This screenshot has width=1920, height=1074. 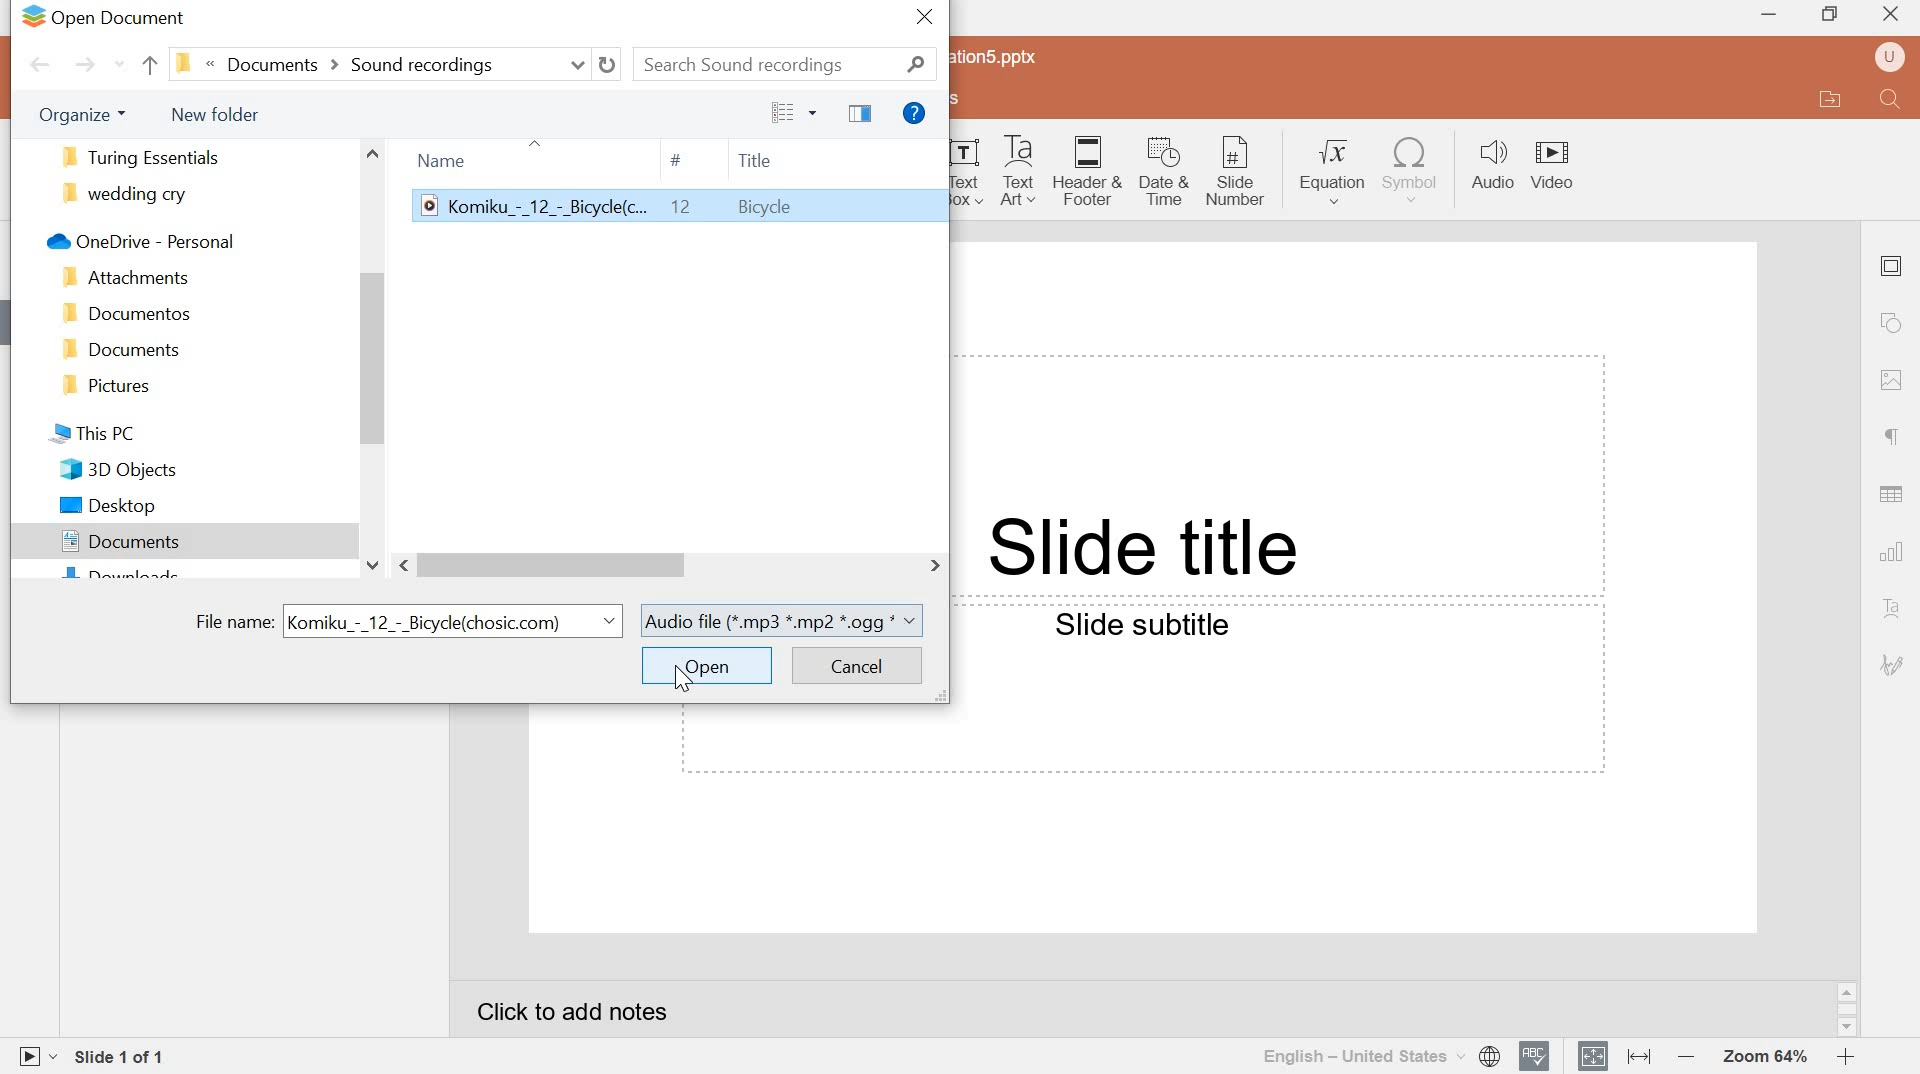 I want to click on close, so click(x=1892, y=17).